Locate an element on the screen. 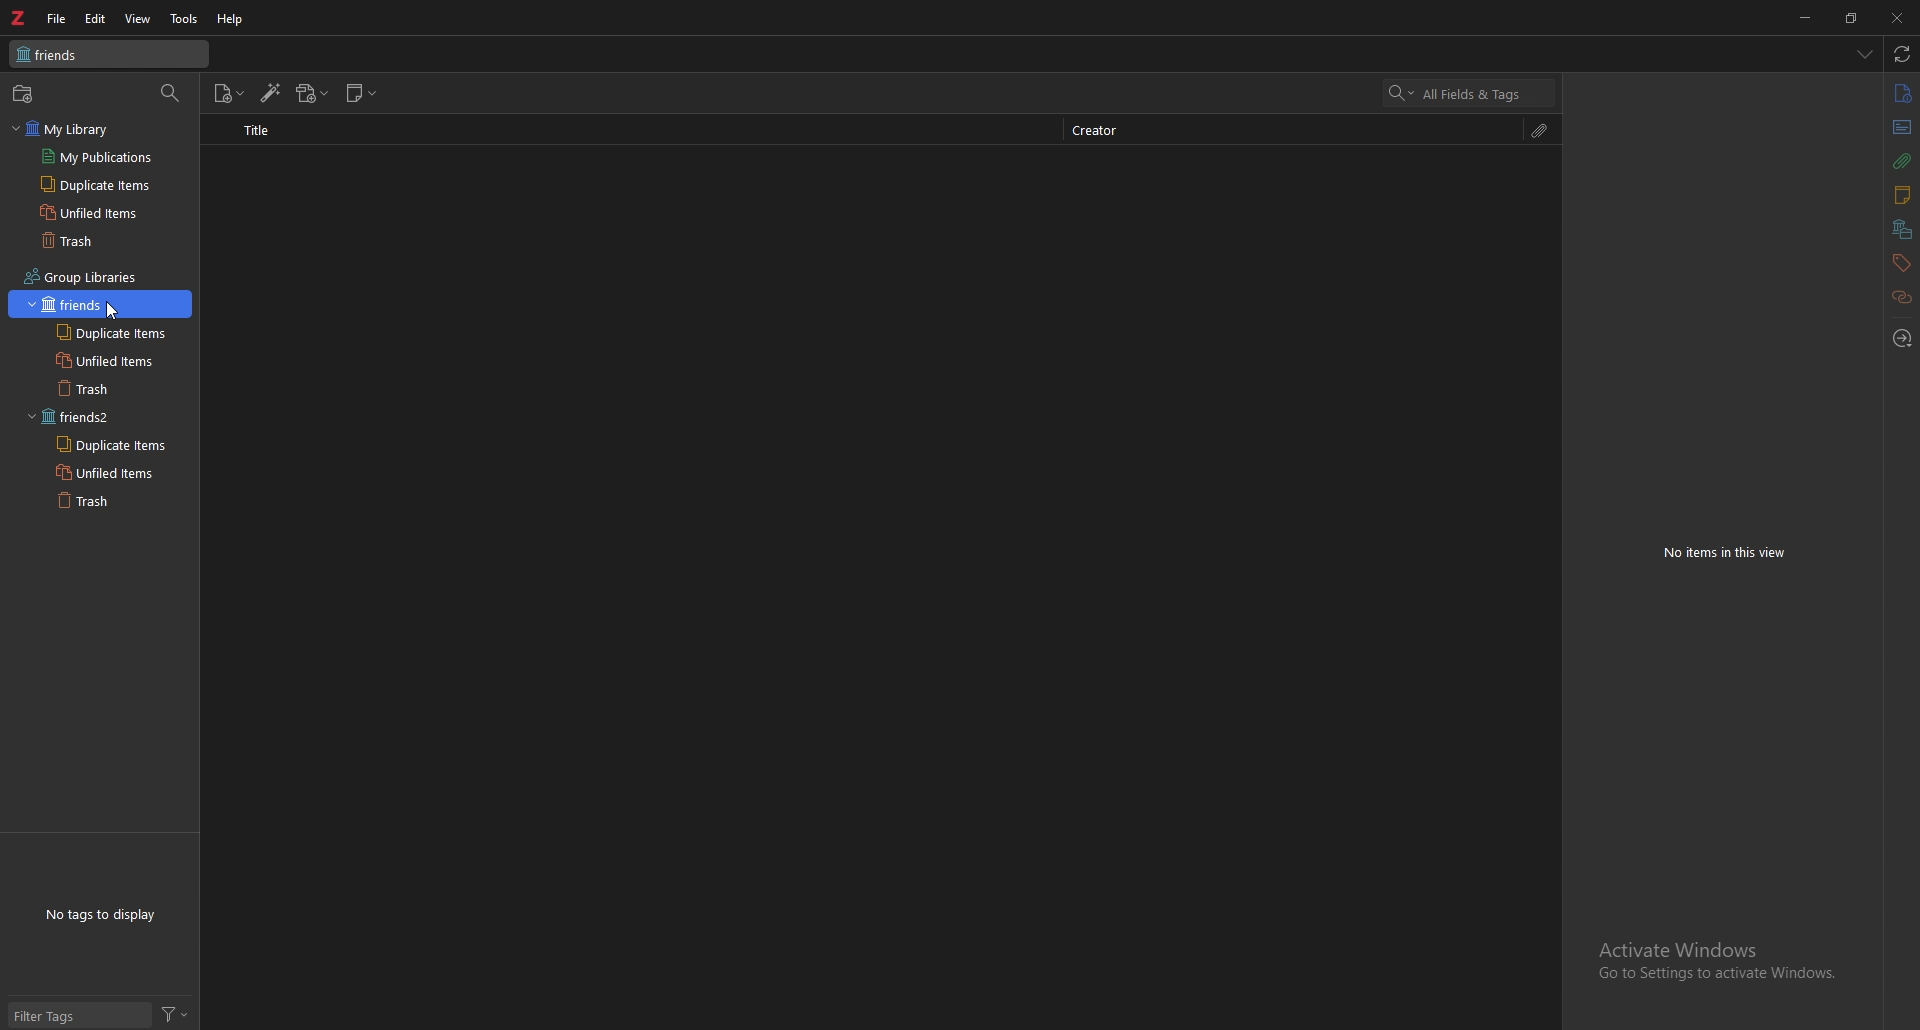  add items by identifier is located at coordinates (272, 94).